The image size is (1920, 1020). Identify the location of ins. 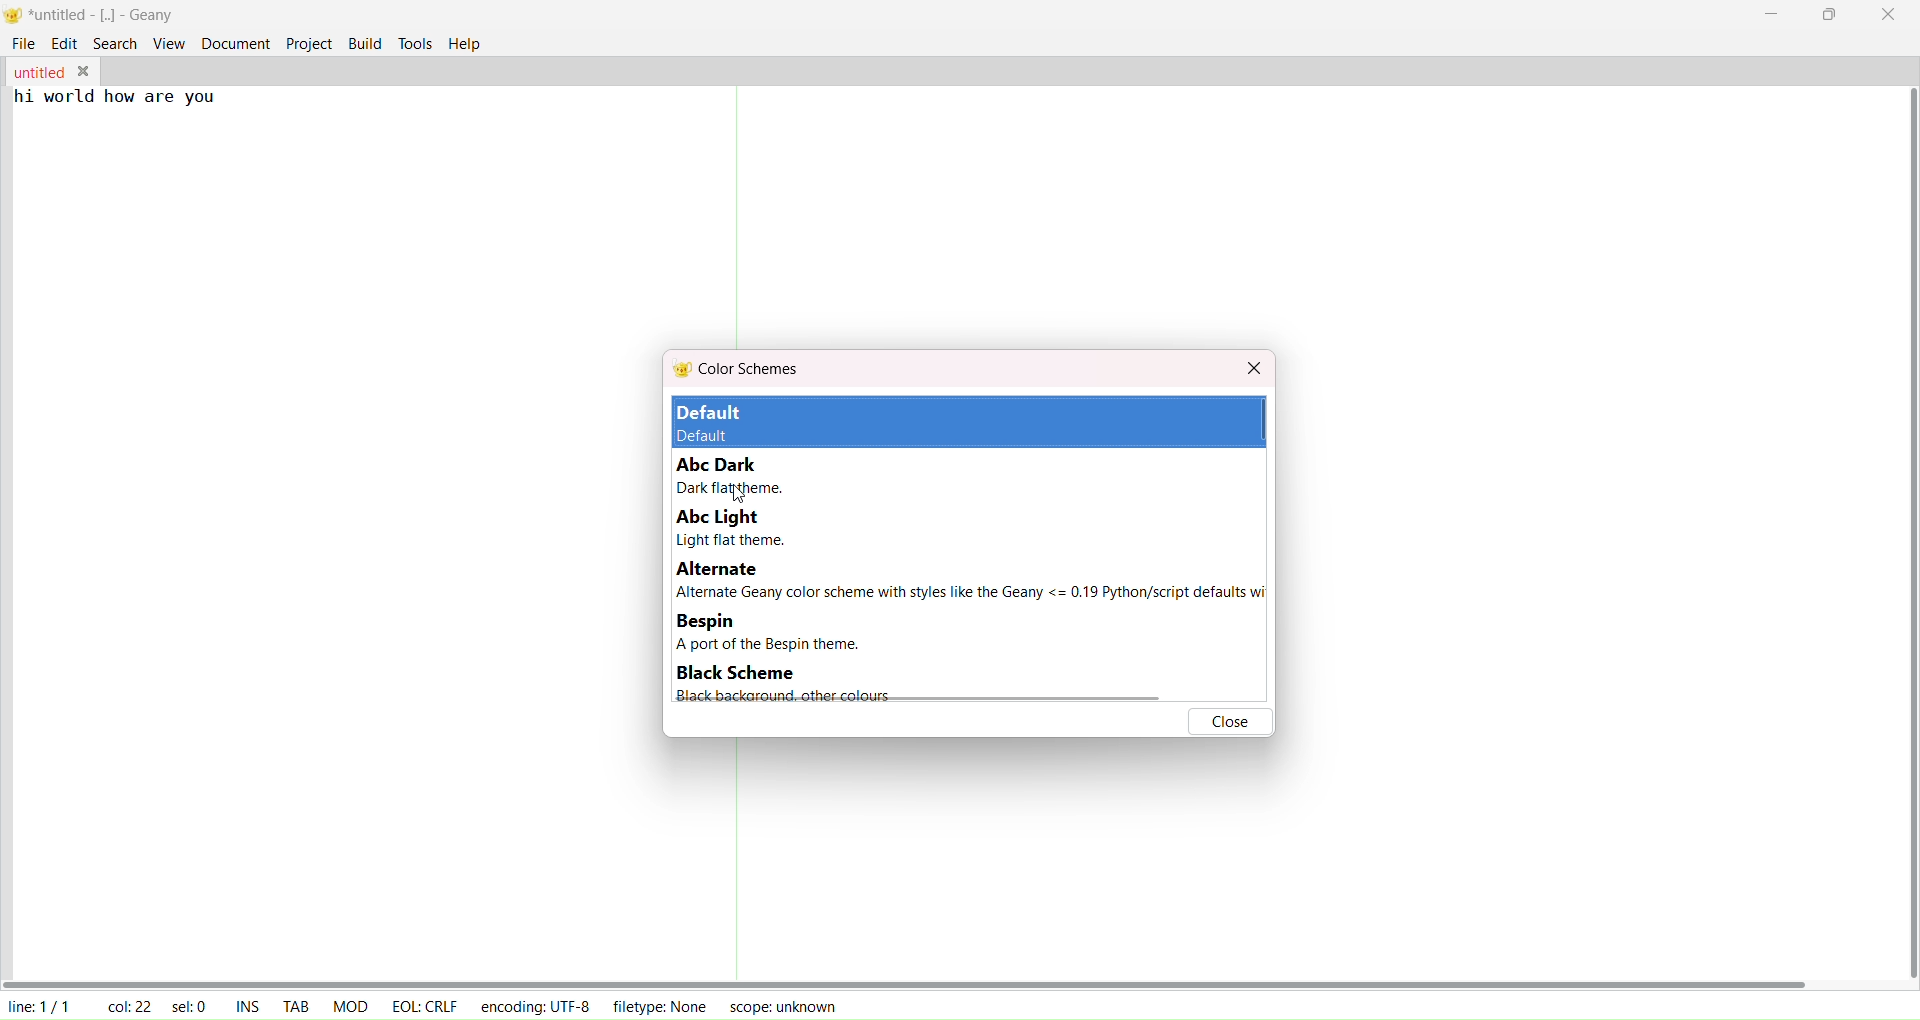
(249, 1004).